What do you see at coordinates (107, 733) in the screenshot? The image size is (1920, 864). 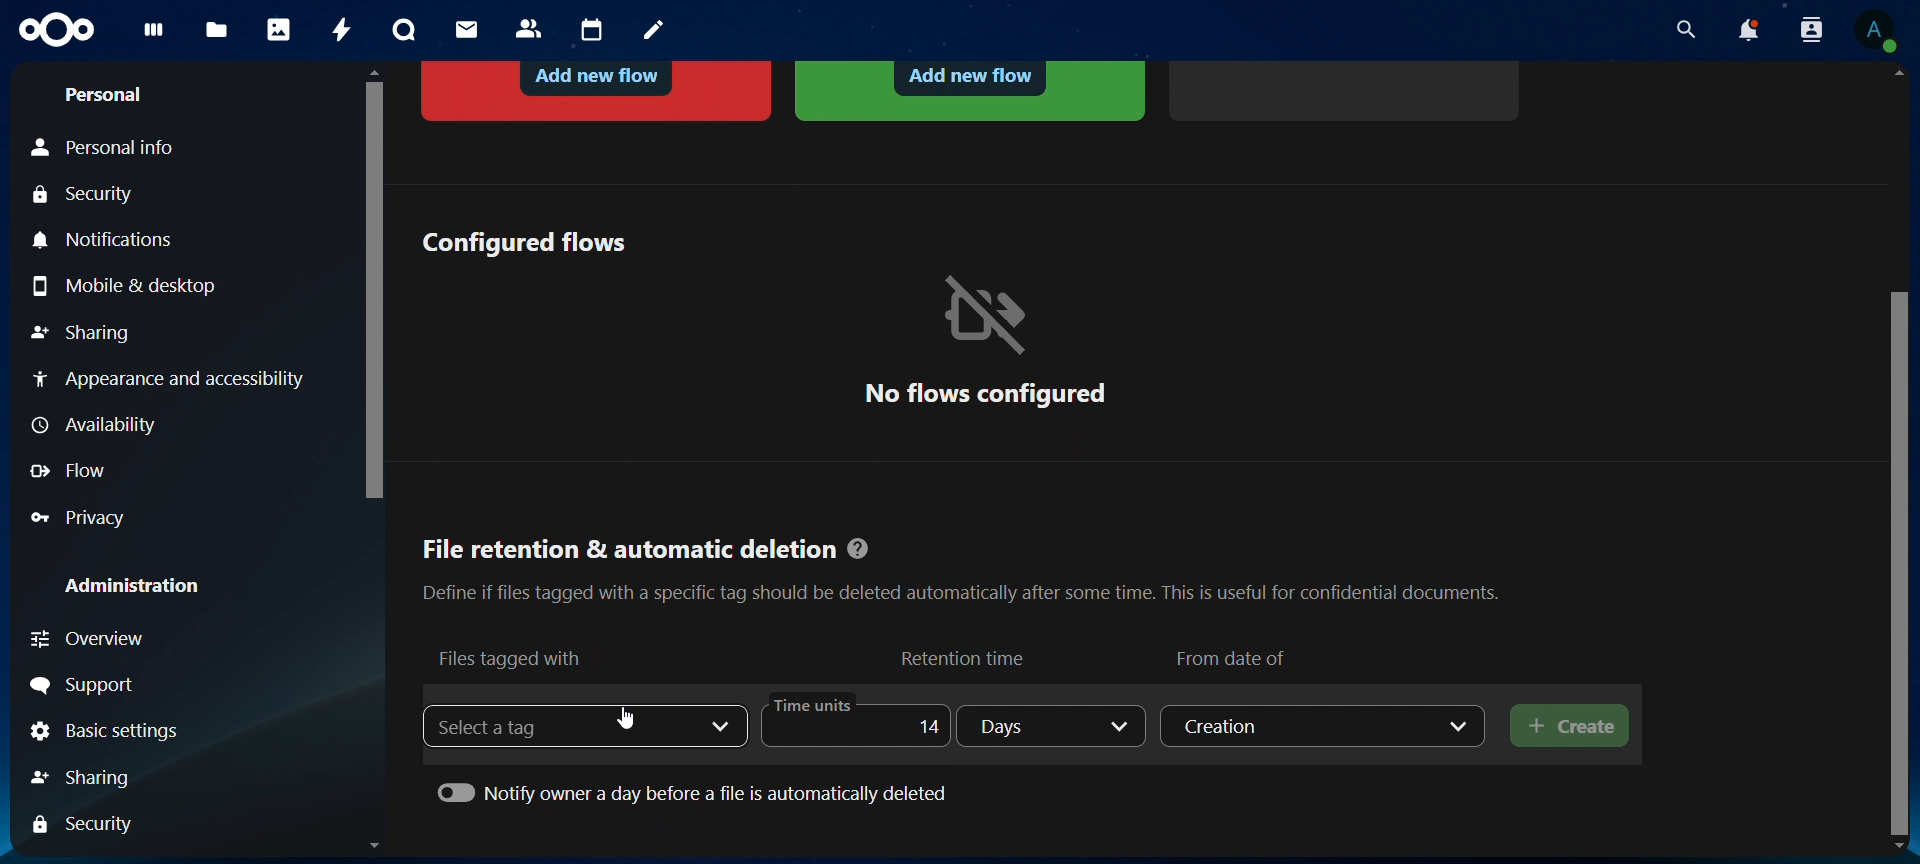 I see `basic settings` at bounding box center [107, 733].